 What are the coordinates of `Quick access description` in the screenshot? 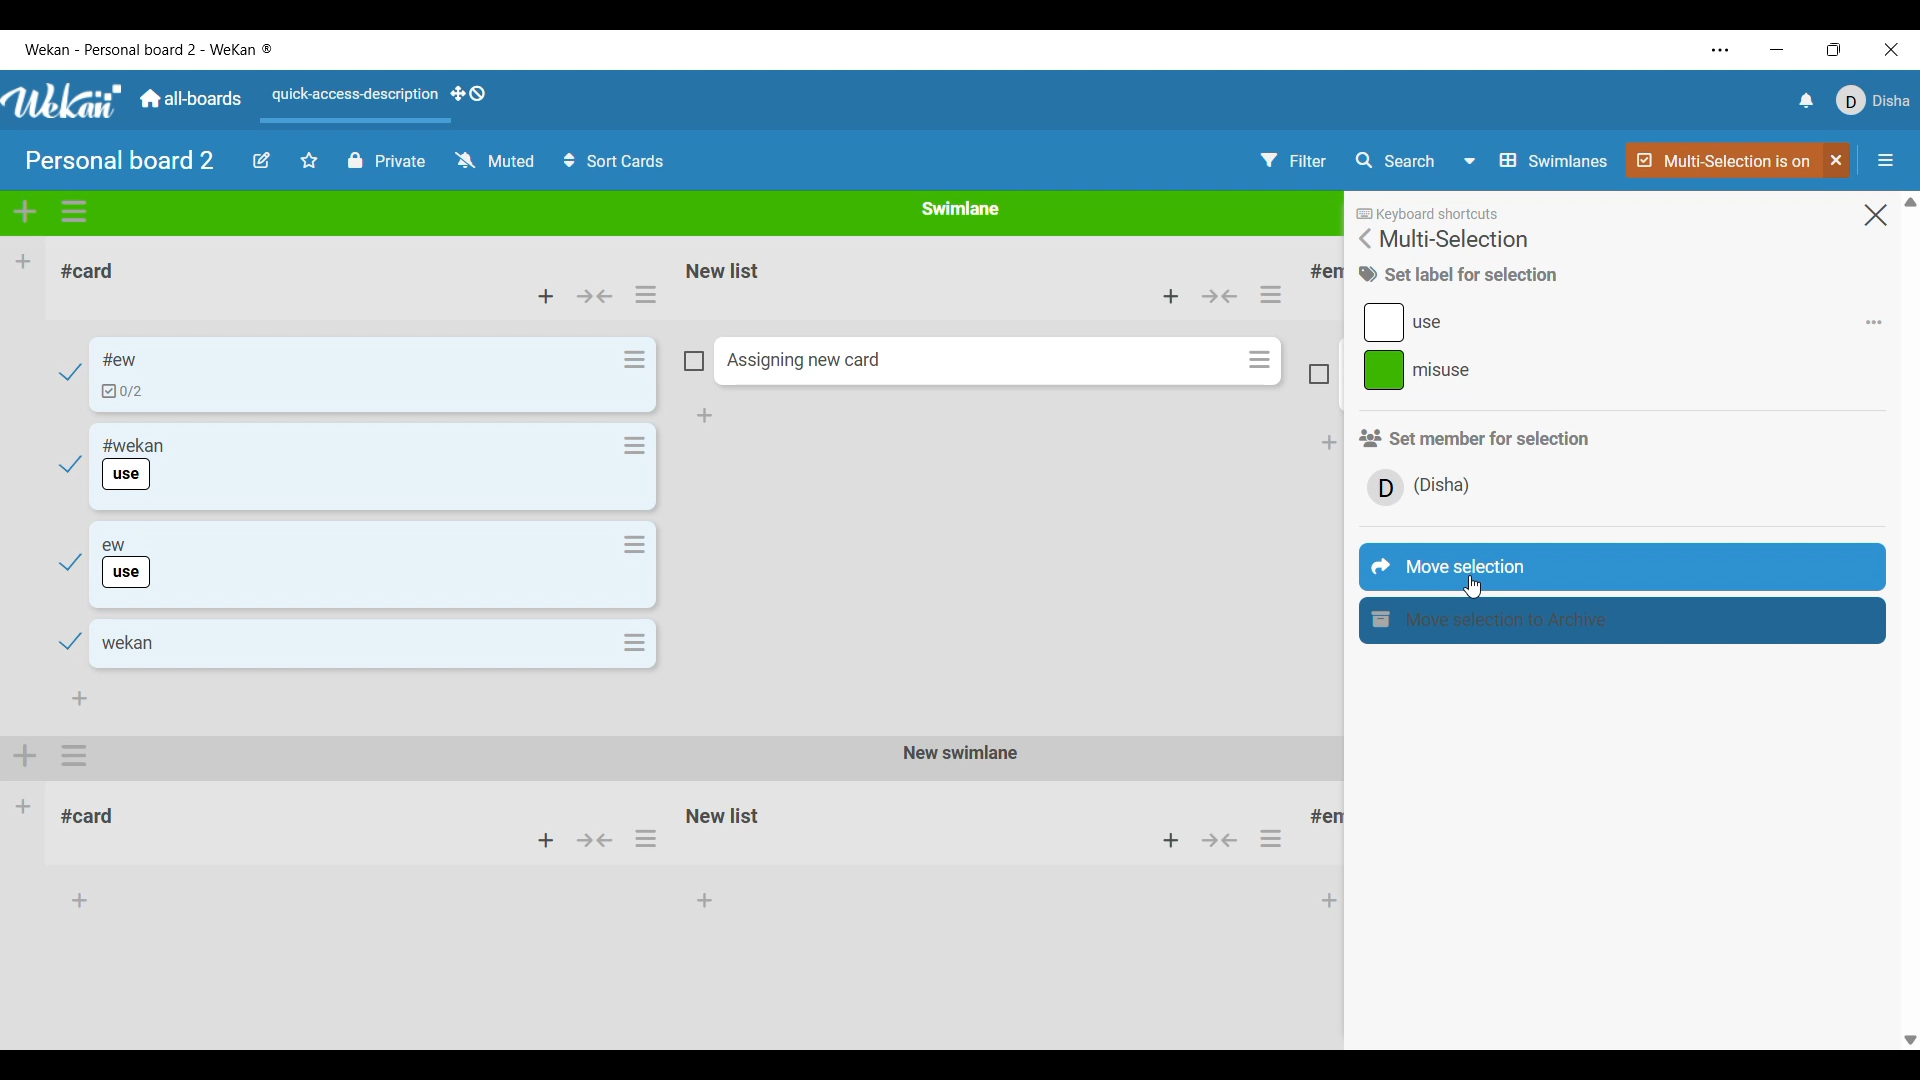 It's located at (352, 103).